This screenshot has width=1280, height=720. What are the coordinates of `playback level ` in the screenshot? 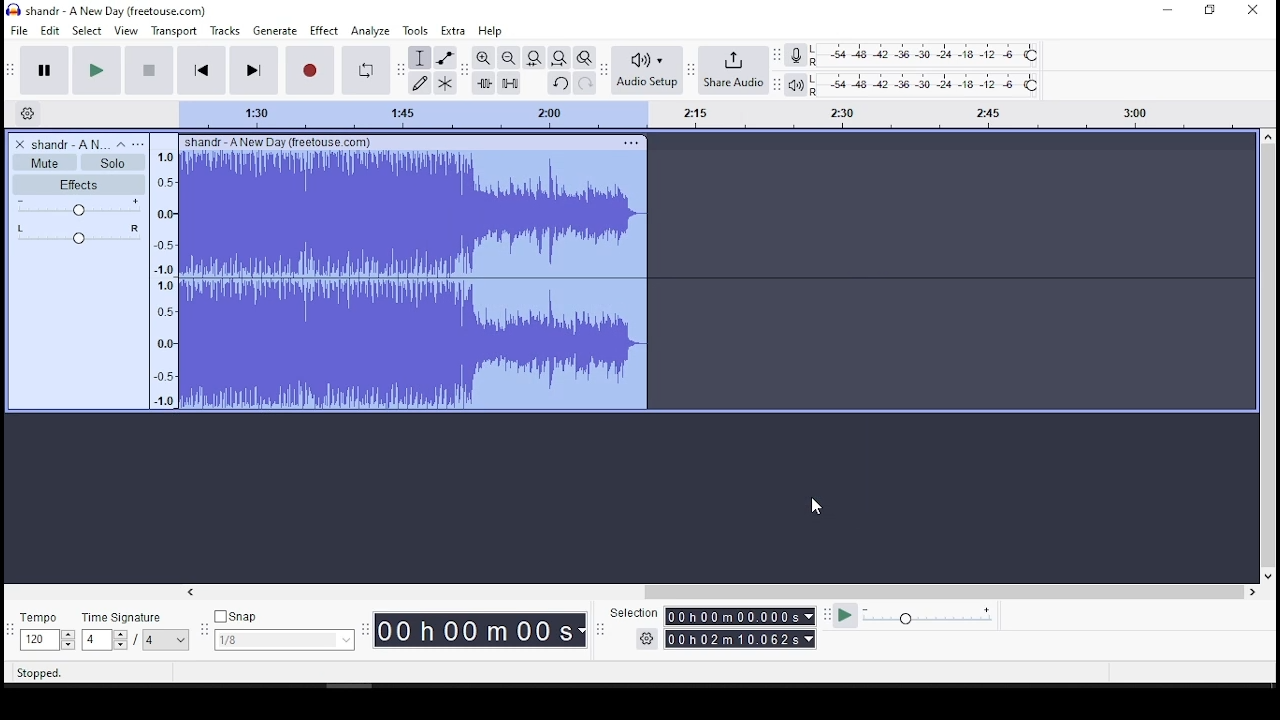 It's located at (927, 84).